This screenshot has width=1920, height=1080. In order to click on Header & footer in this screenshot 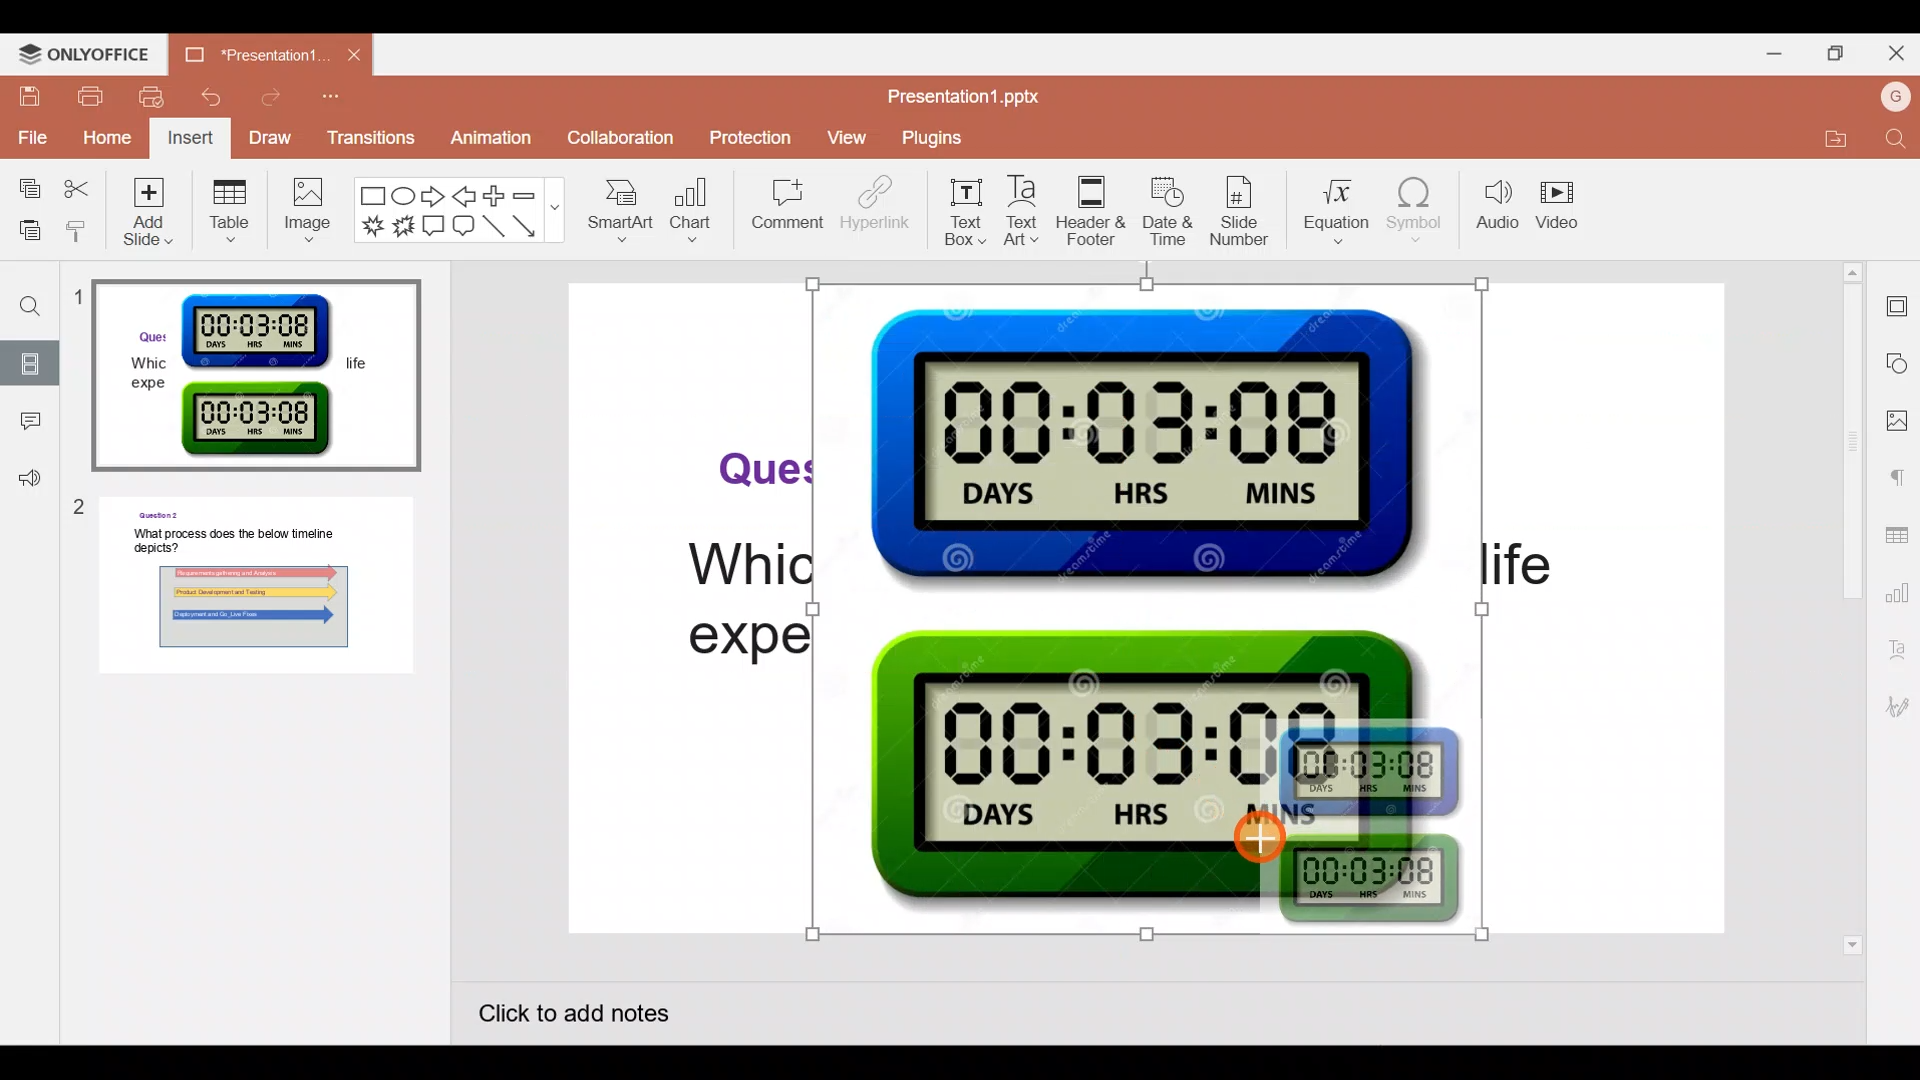, I will do `click(1091, 205)`.